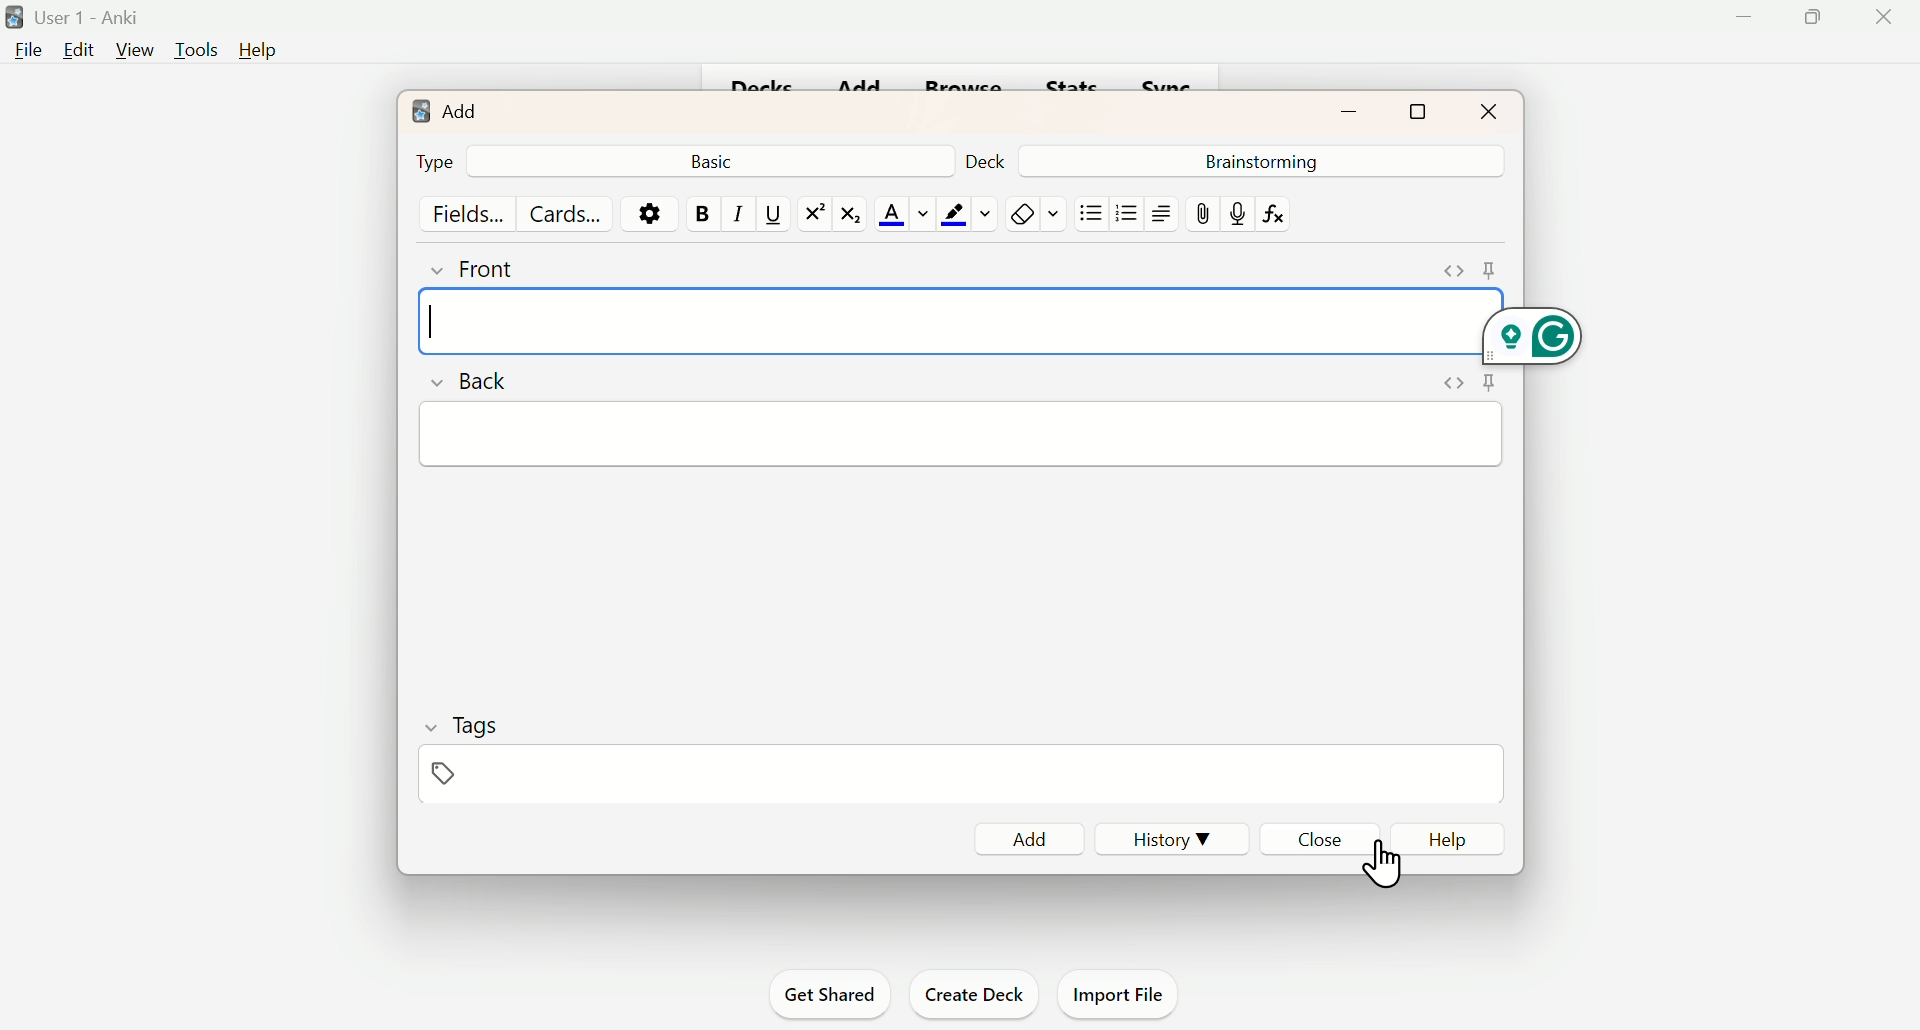 This screenshot has width=1920, height=1030. Describe the element at coordinates (1537, 331) in the screenshot. I see `Grammarly` at that location.